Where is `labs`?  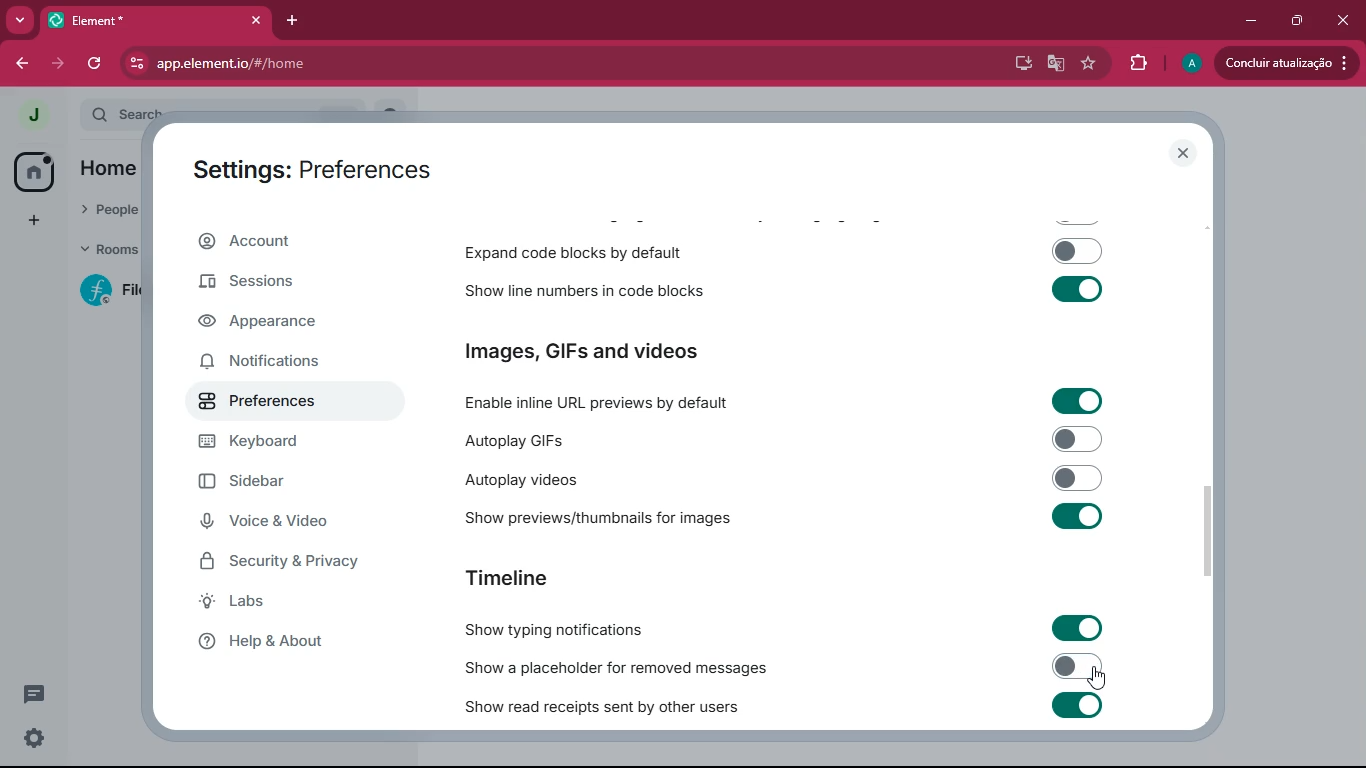
labs is located at coordinates (297, 602).